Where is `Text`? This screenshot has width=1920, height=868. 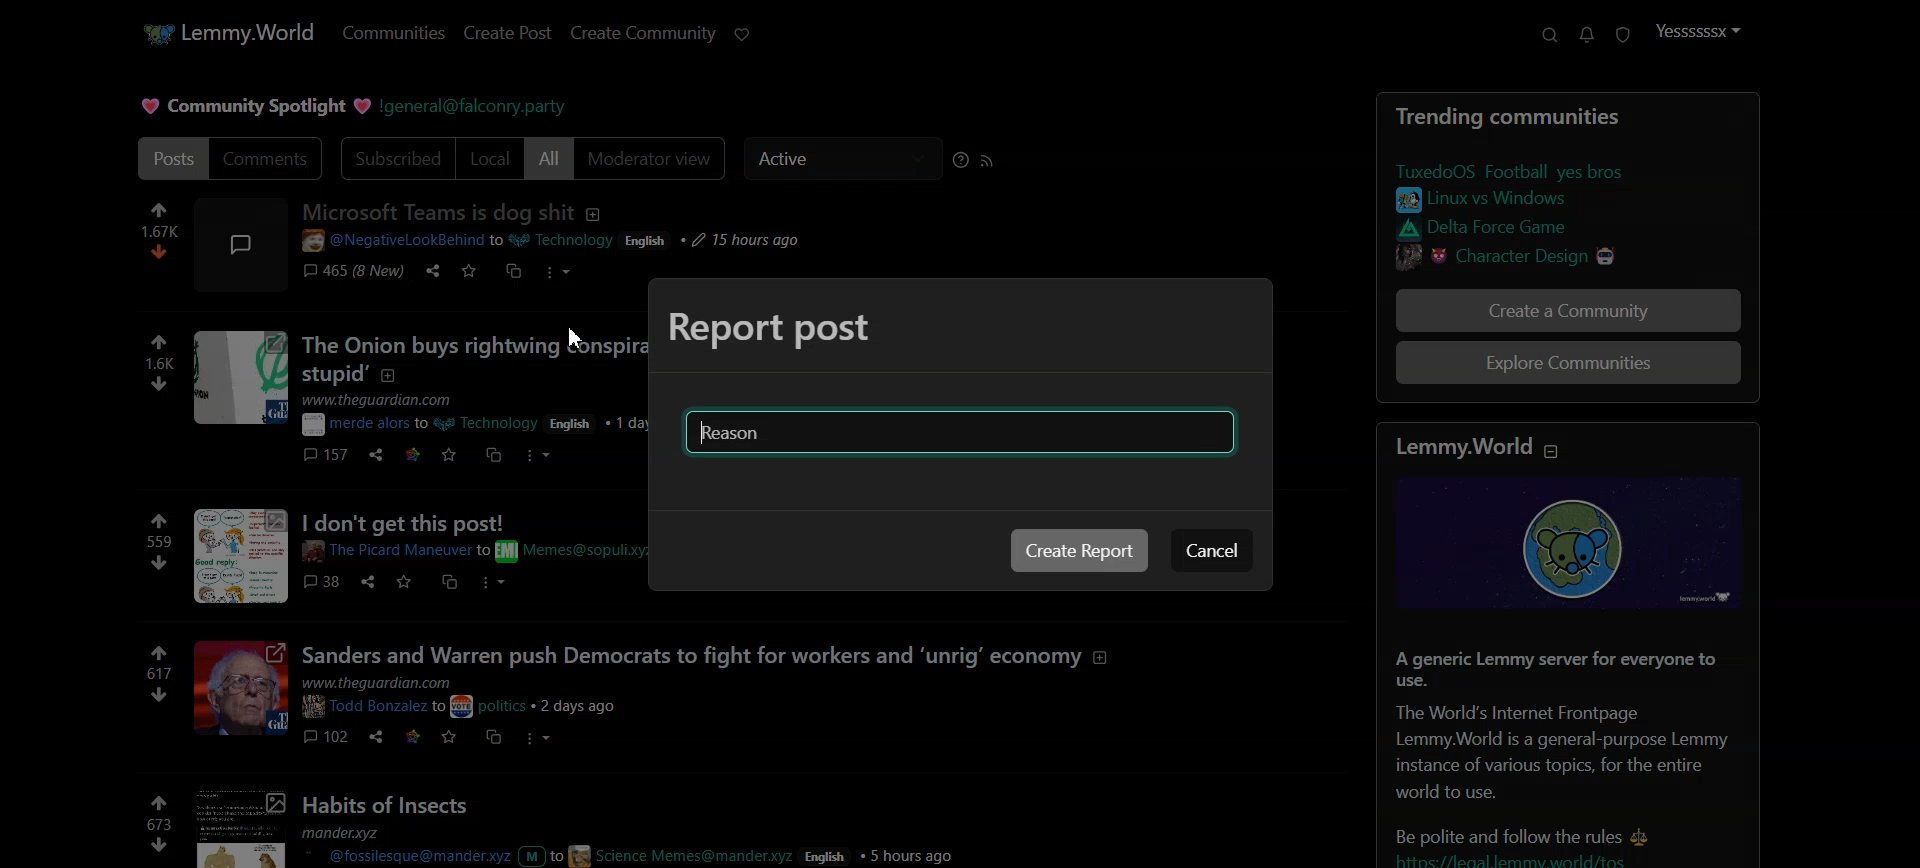 Text is located at coordinates (772, 331).